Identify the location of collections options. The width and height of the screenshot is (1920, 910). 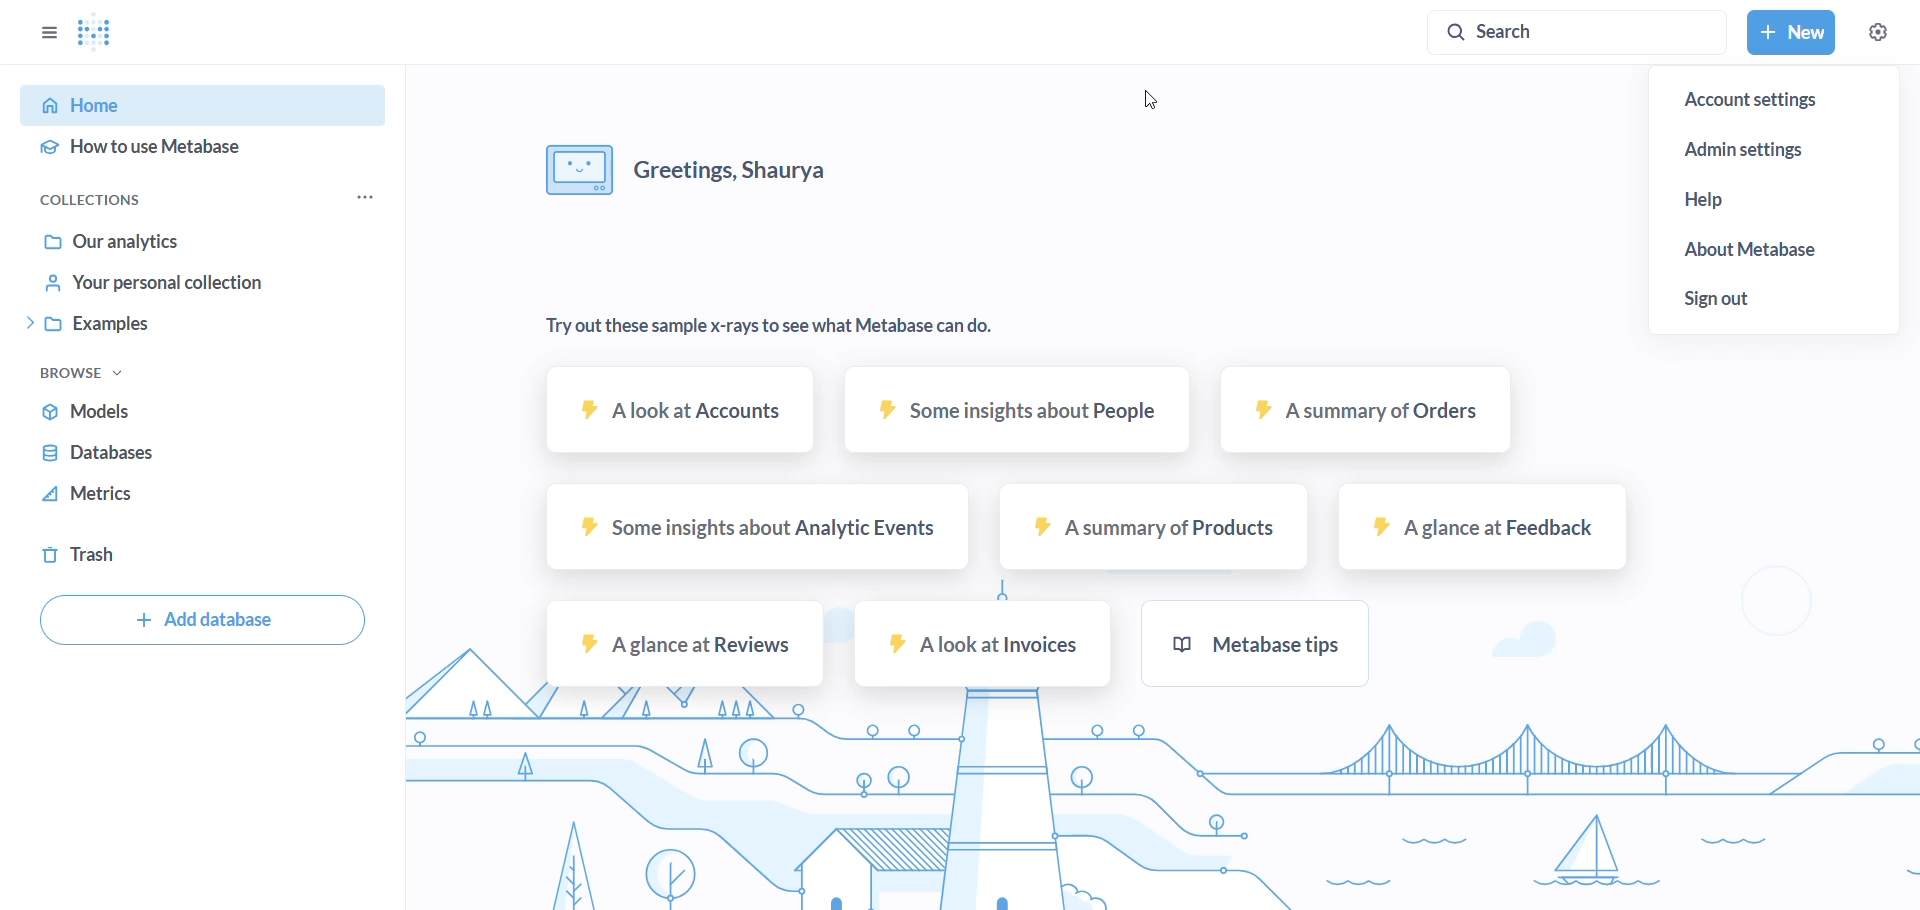
(368, 199).